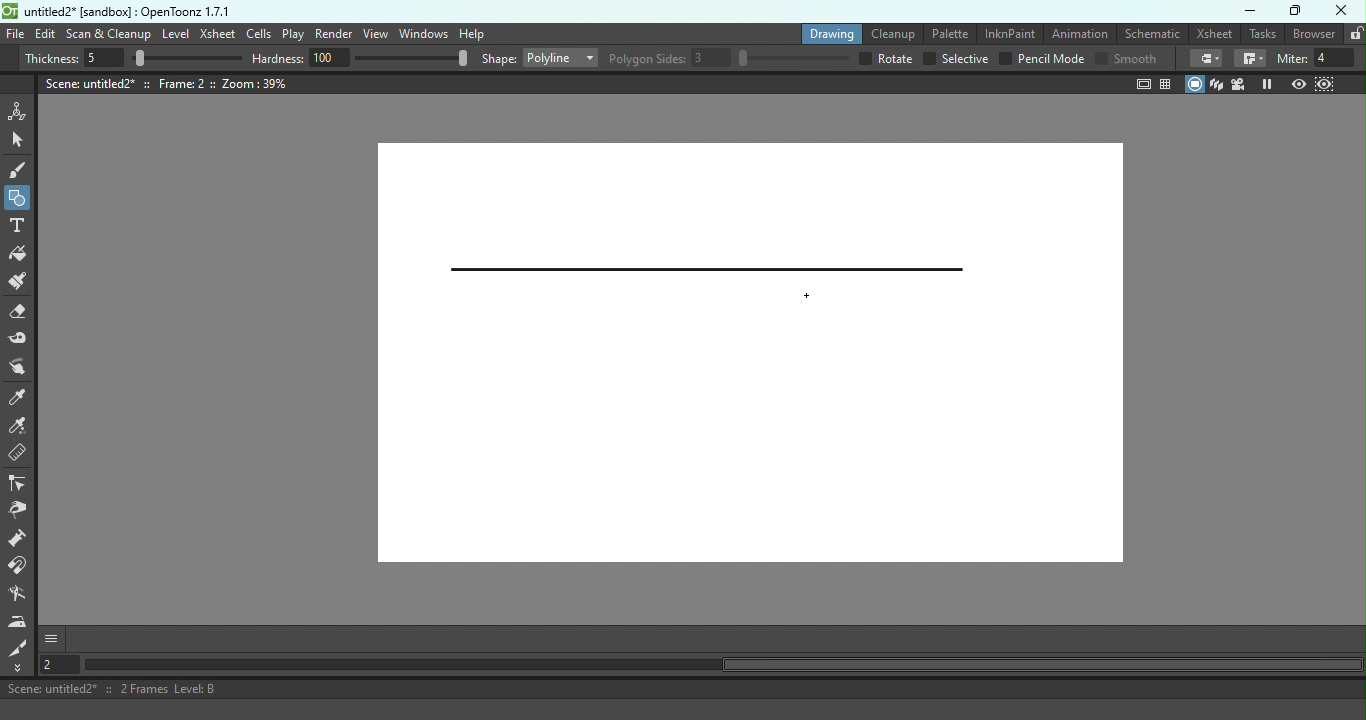 This screenshot has height=720, width=1366. I want to click on Preview, so click(1300, 82).